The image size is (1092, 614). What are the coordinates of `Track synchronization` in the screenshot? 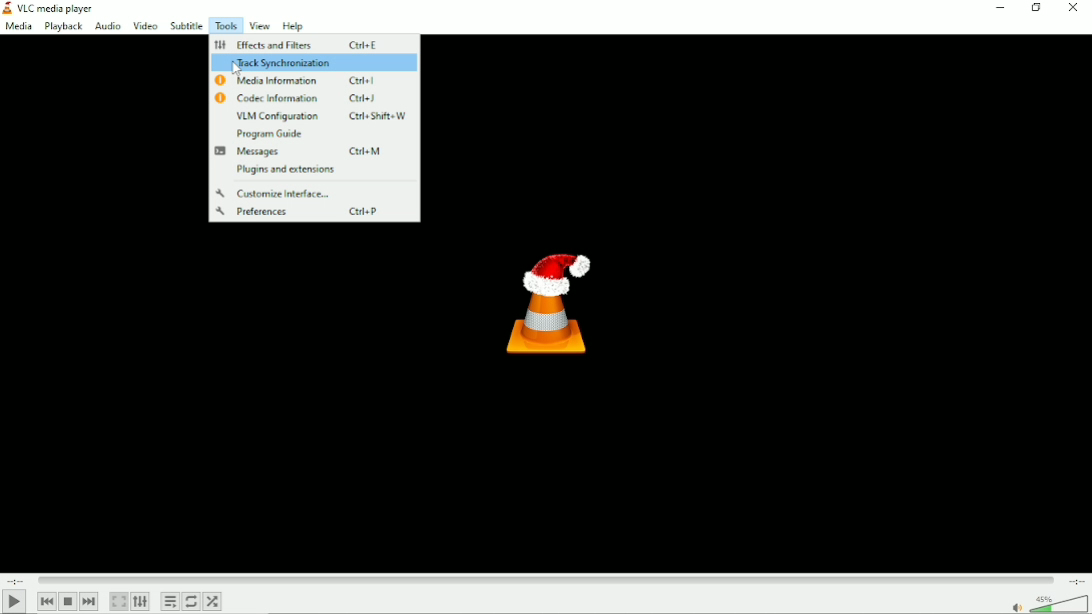 It's located at (316, 62).